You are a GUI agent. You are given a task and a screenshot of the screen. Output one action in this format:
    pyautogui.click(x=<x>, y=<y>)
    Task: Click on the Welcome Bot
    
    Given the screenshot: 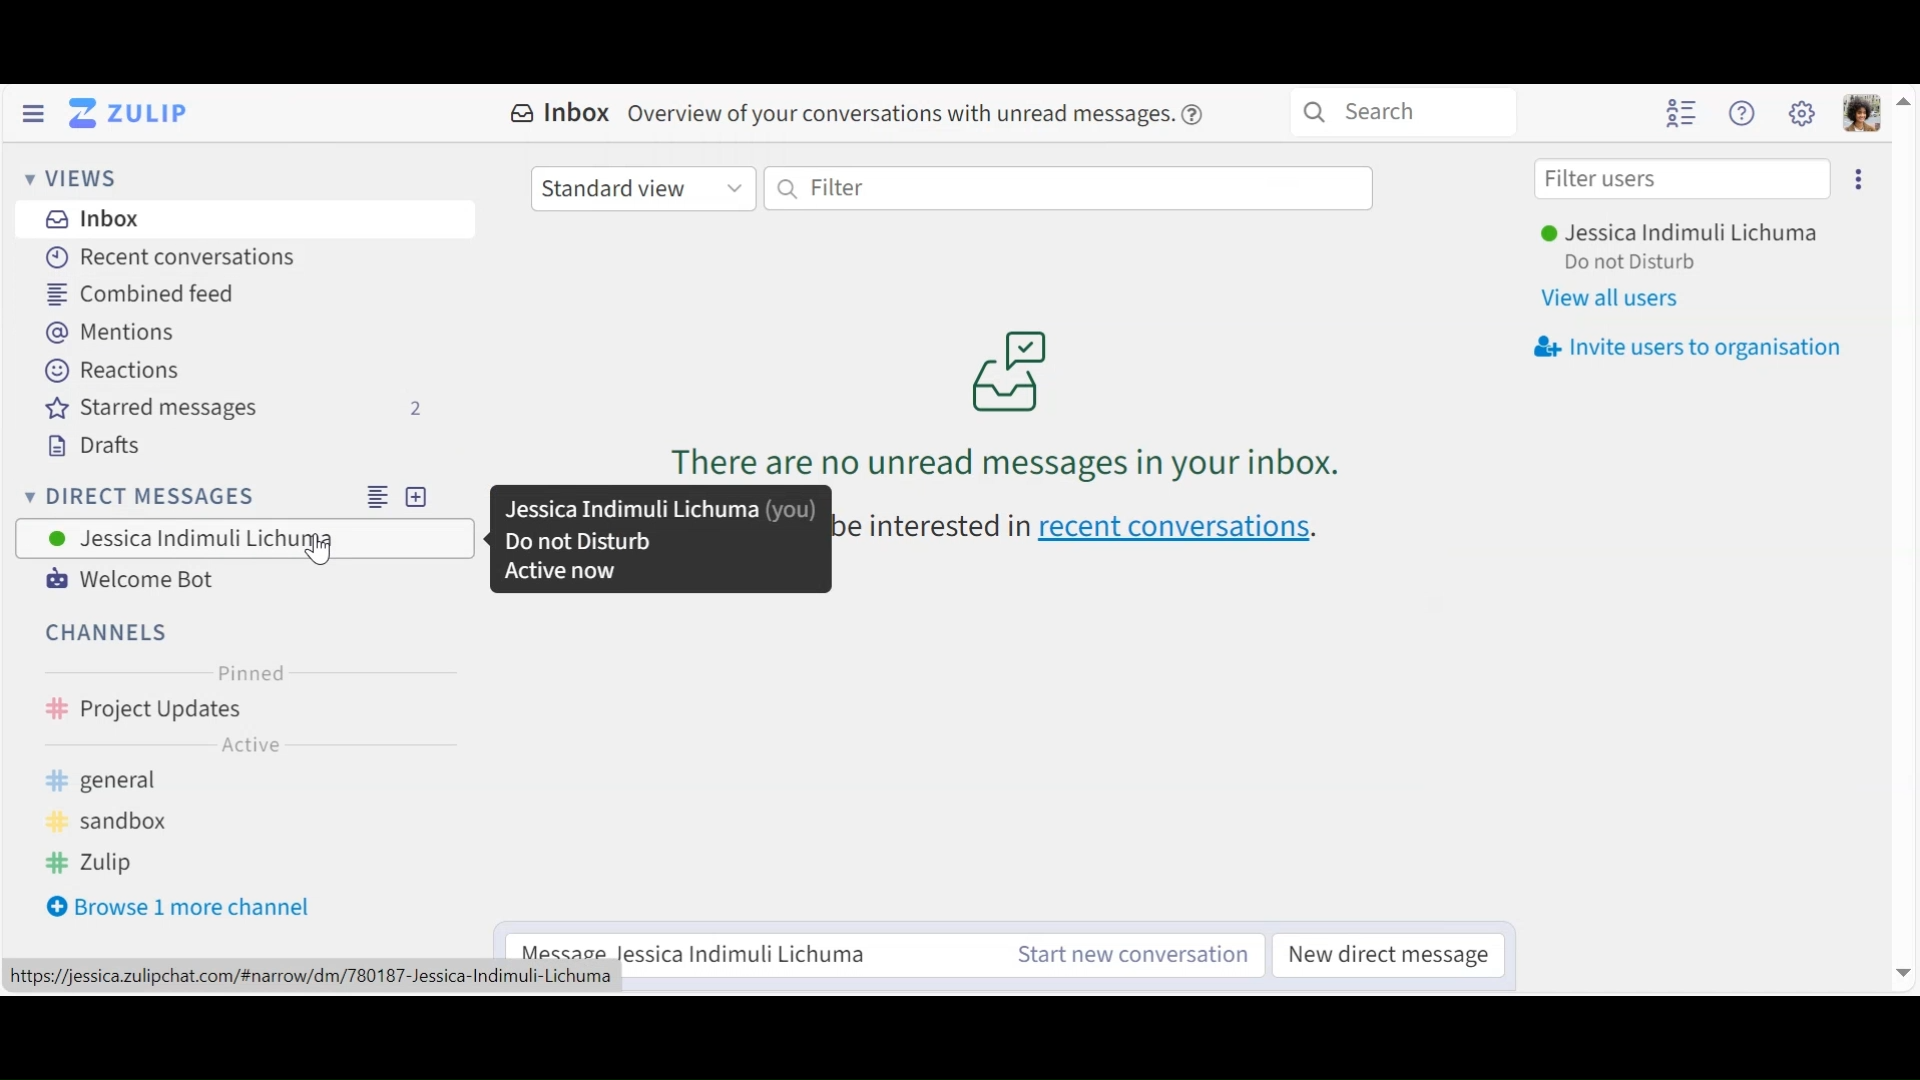 What is the action you would take?
    pyautogui.click(x=129, y=580)
    